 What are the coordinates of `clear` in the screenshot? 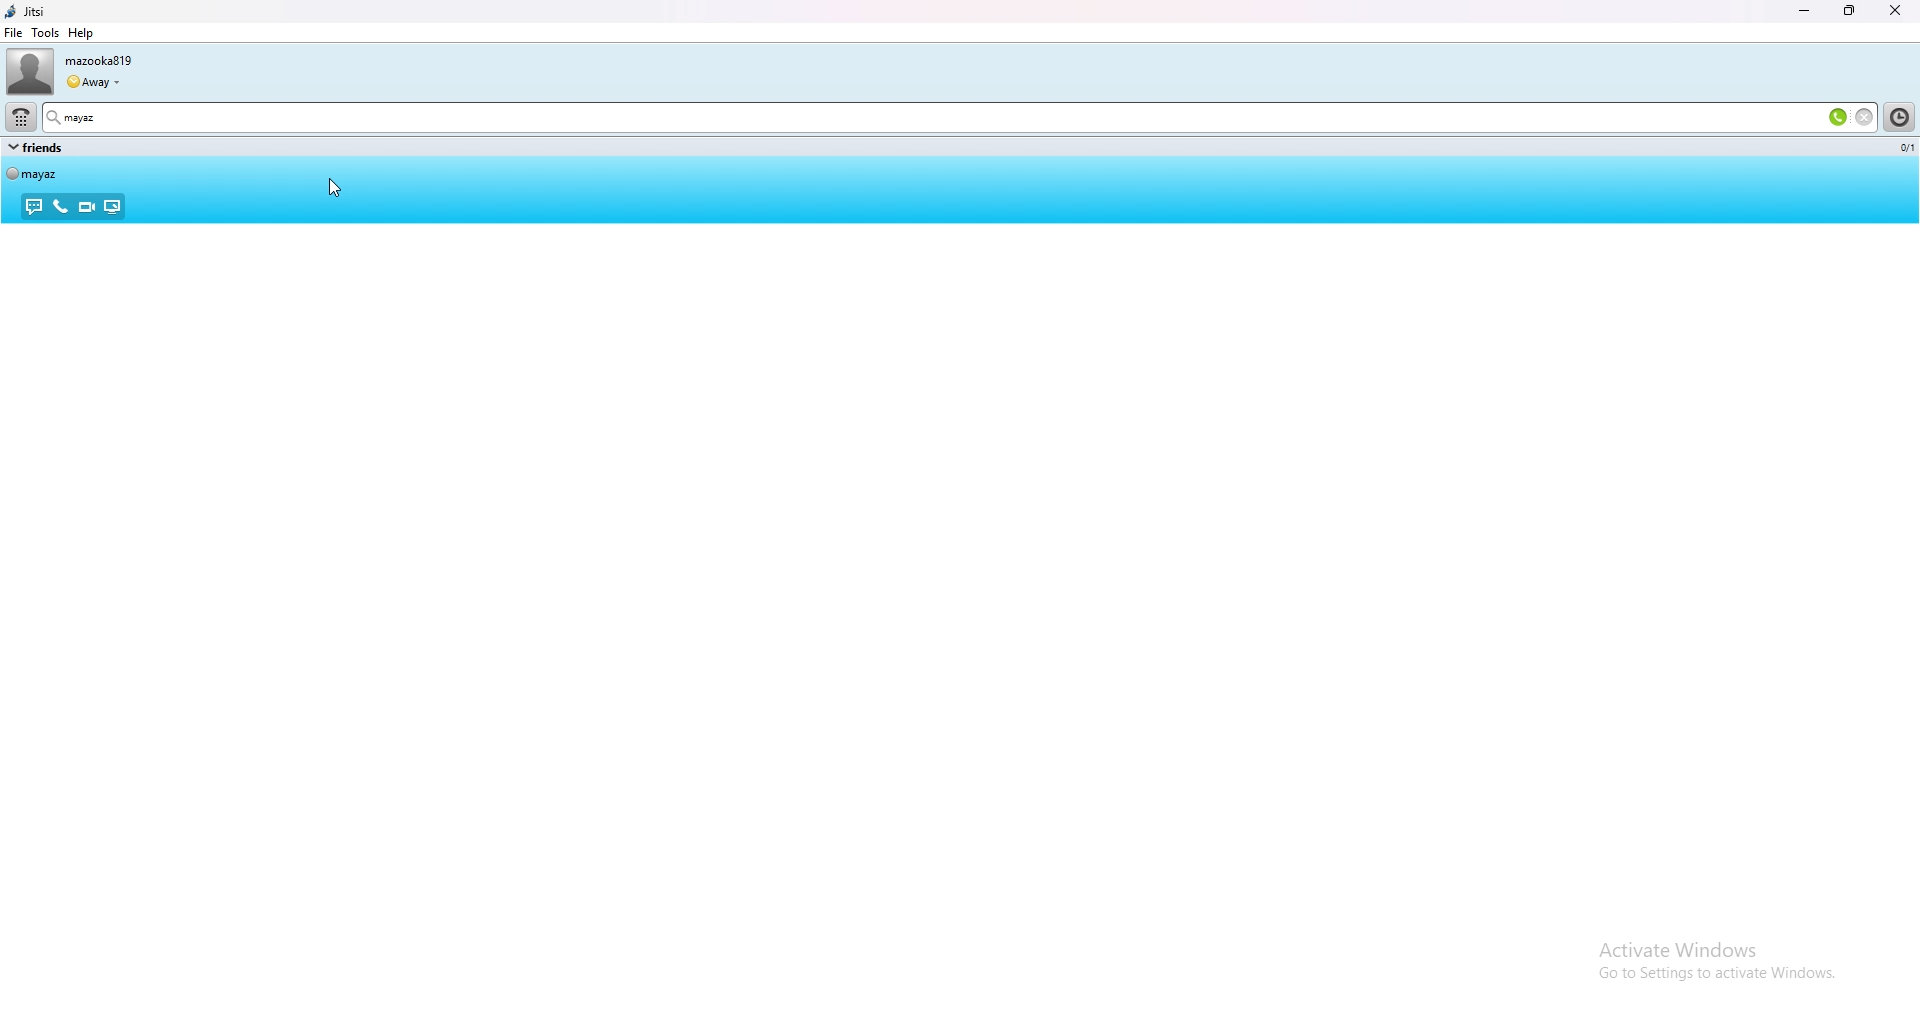 It's located at (1864, 116).